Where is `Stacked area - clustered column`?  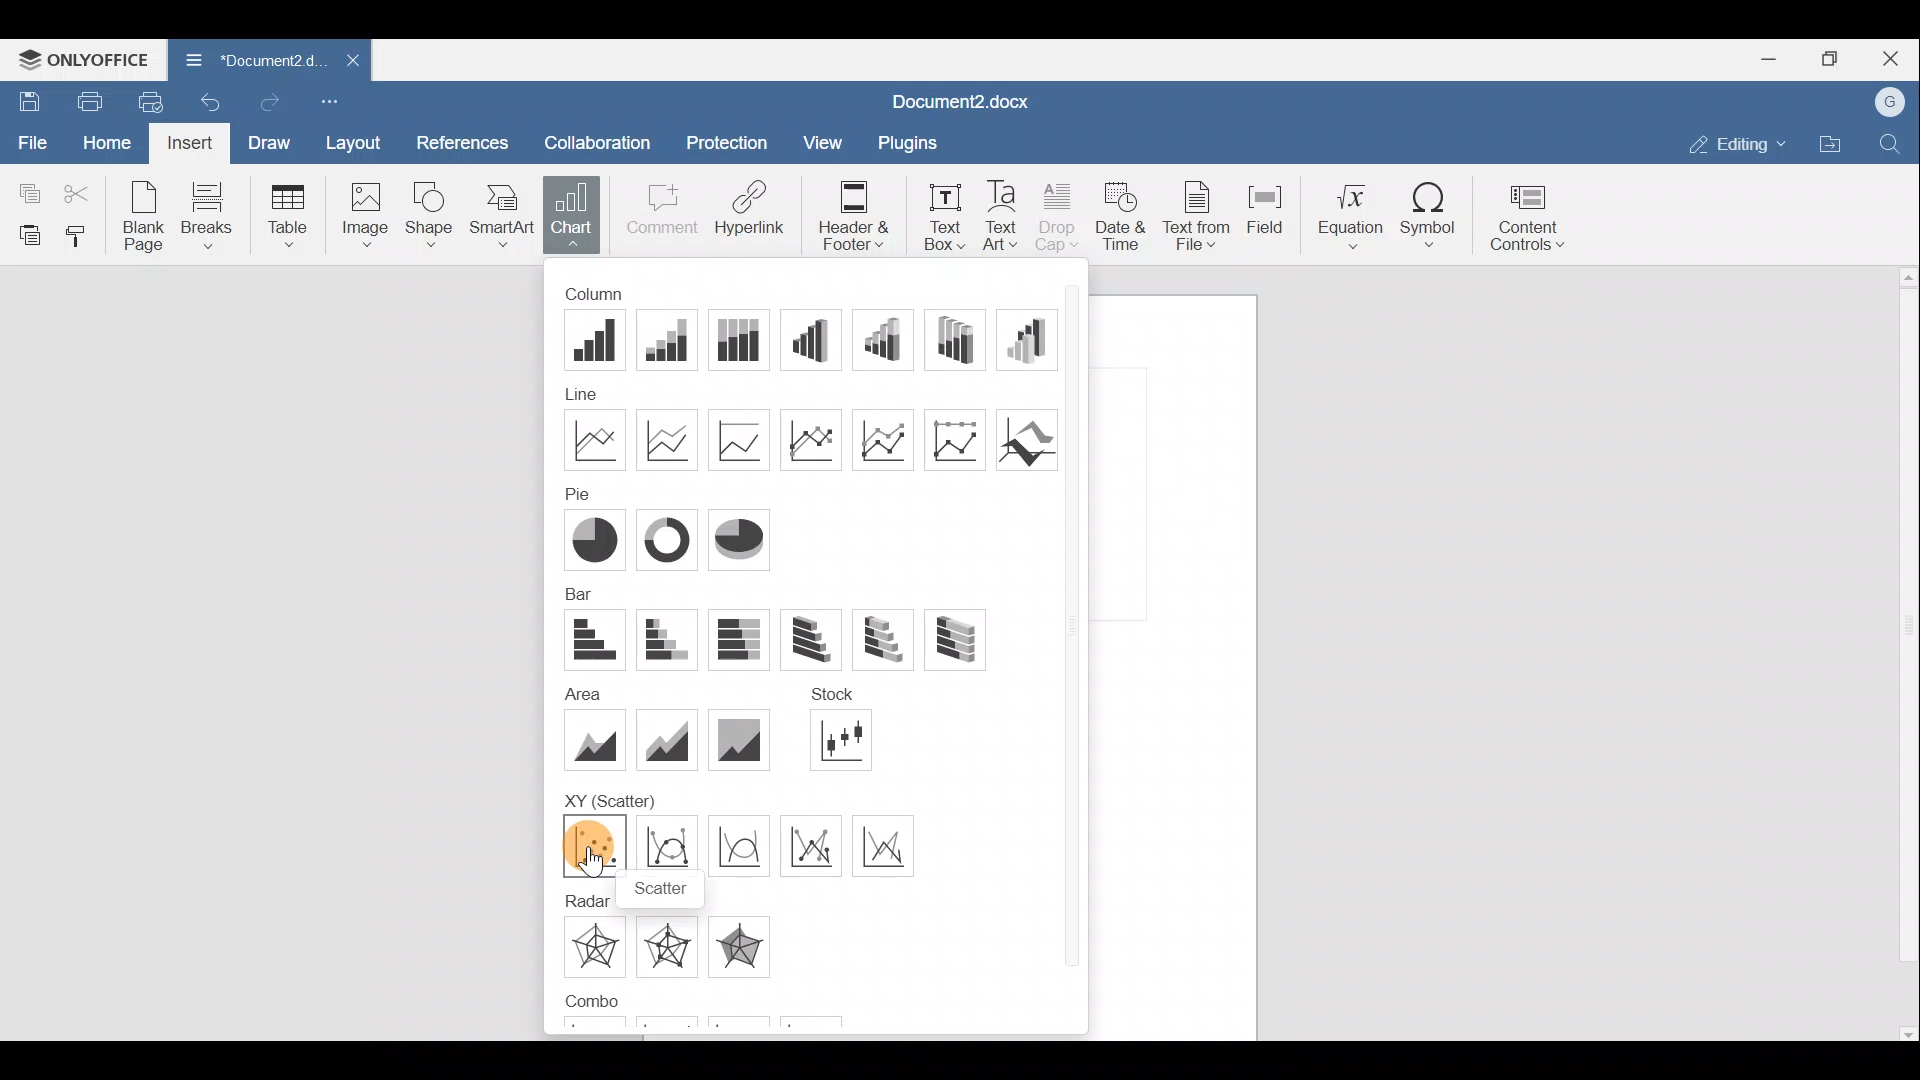
Stacked area - clustered column is located at coordinates (750, 1027).